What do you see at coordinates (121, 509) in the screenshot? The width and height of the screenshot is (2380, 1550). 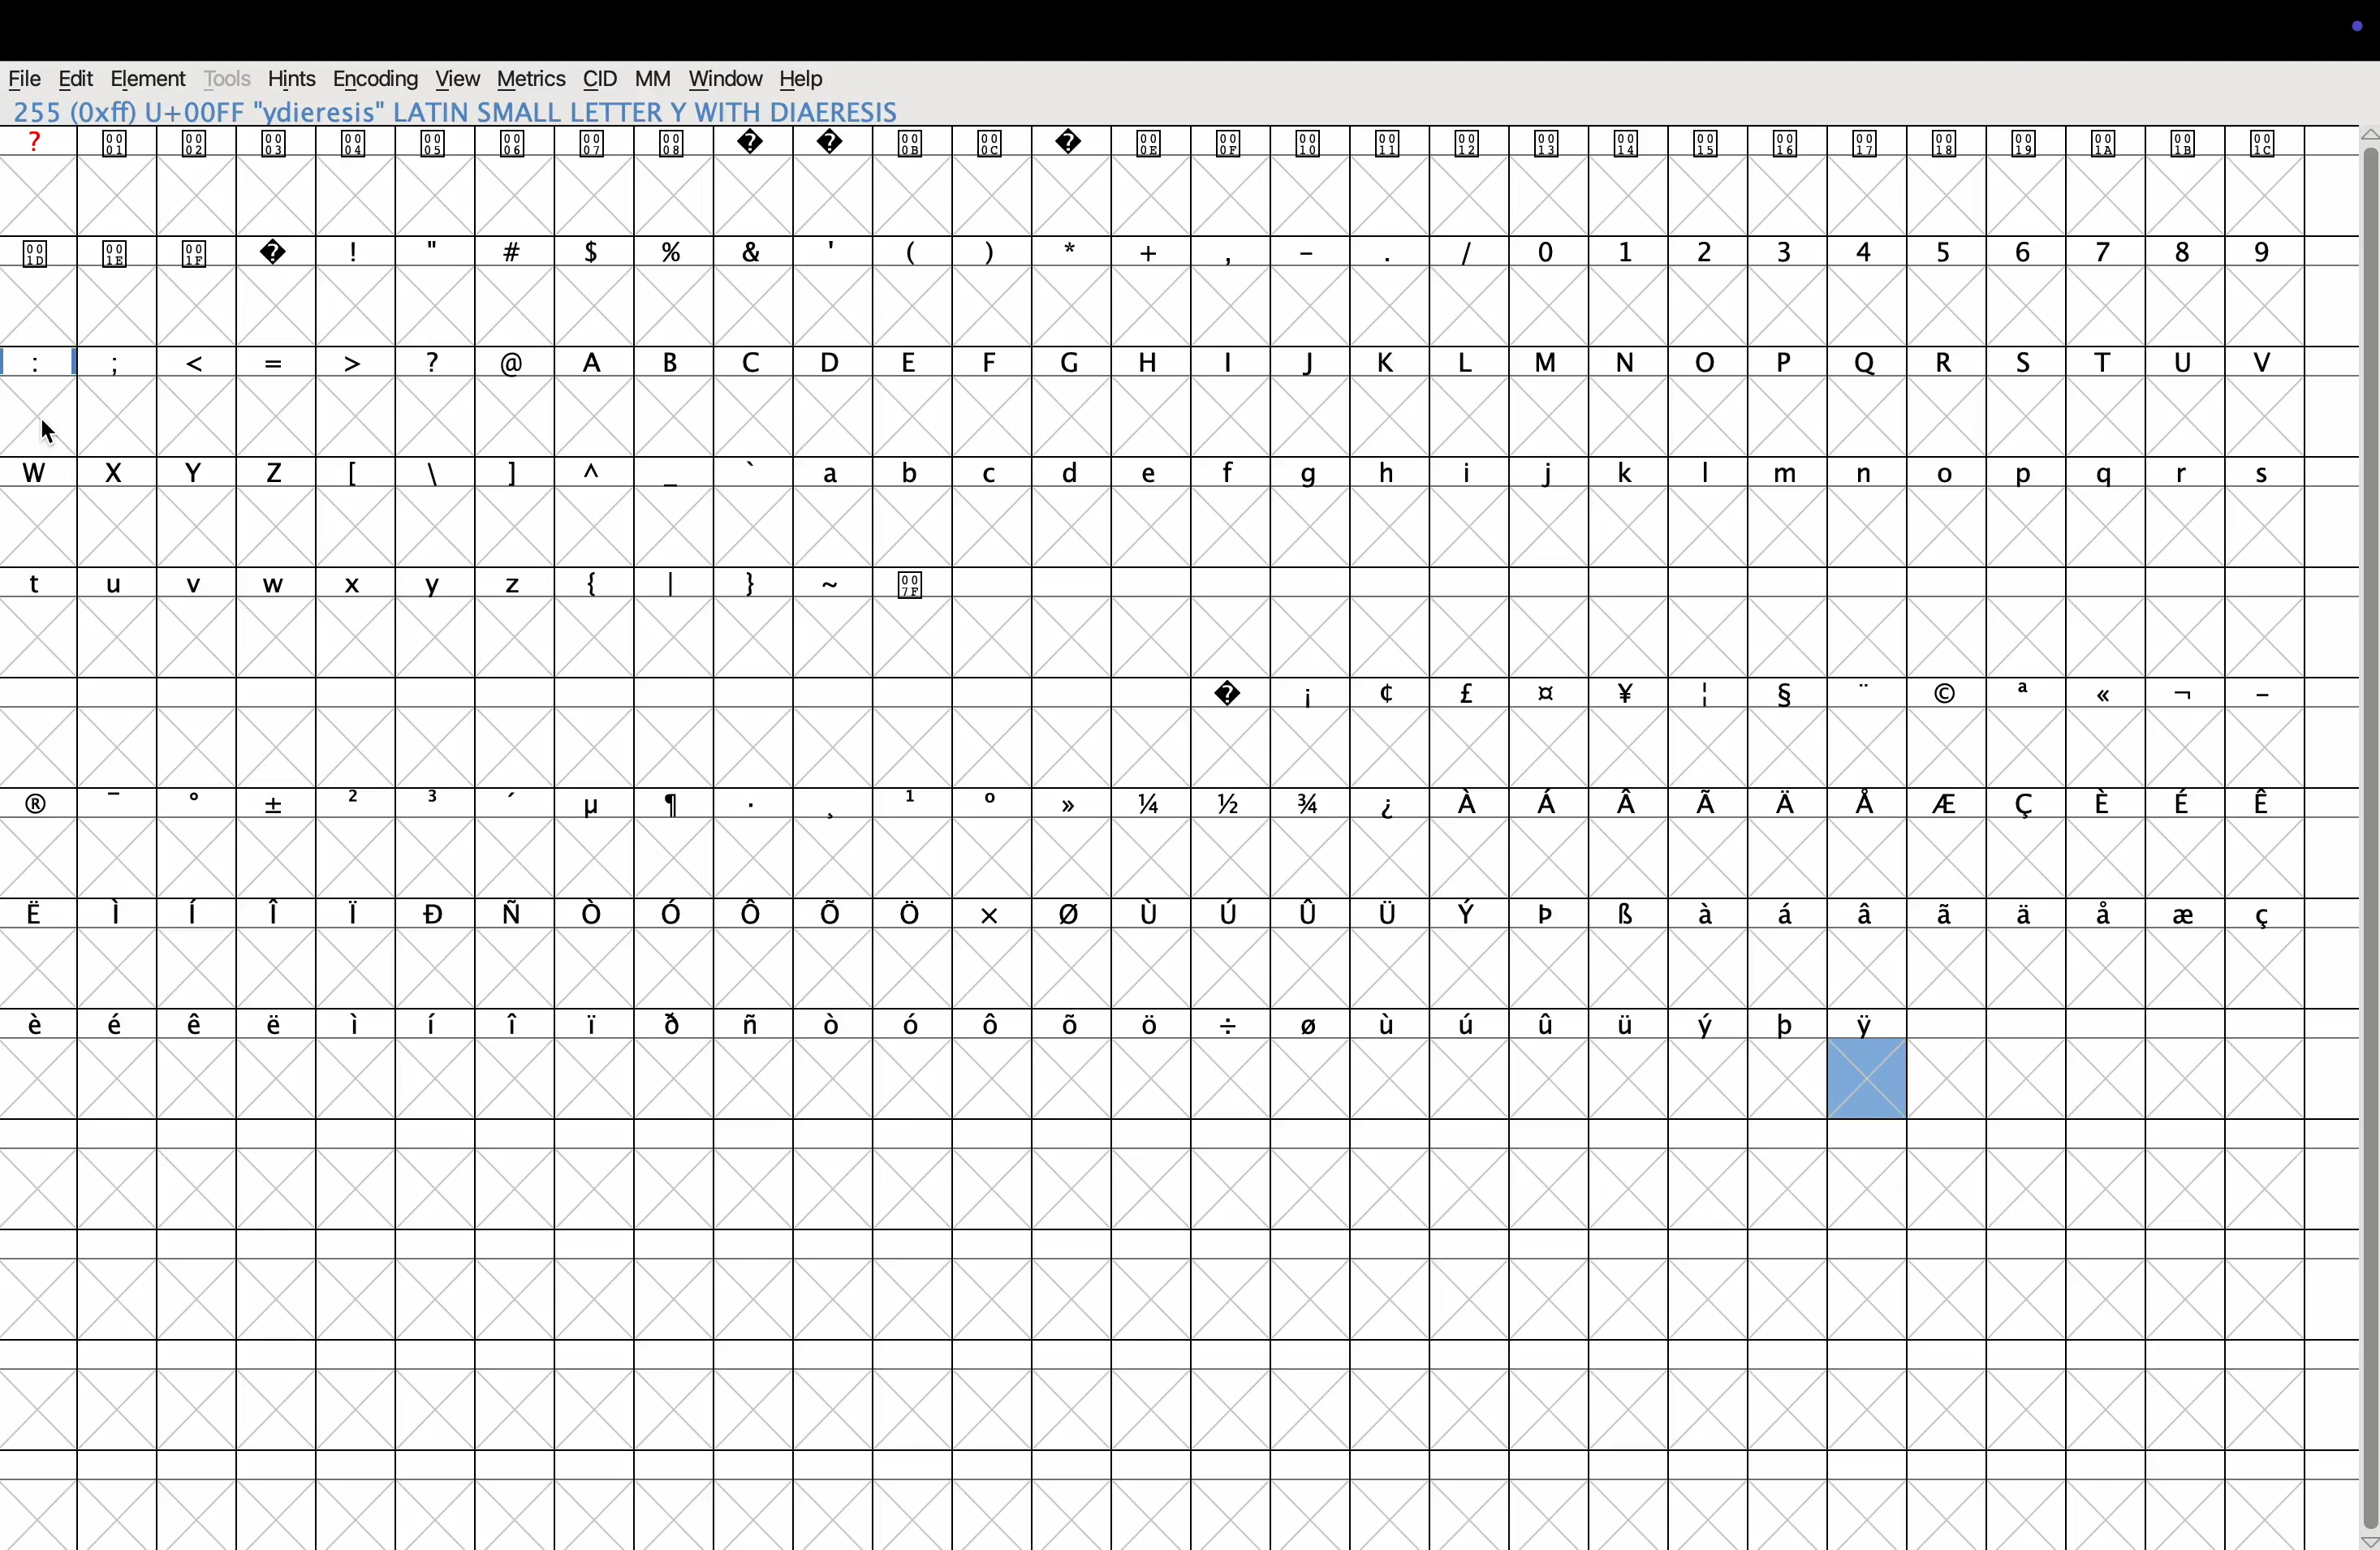 I see `` at bounding box center [121, 509].